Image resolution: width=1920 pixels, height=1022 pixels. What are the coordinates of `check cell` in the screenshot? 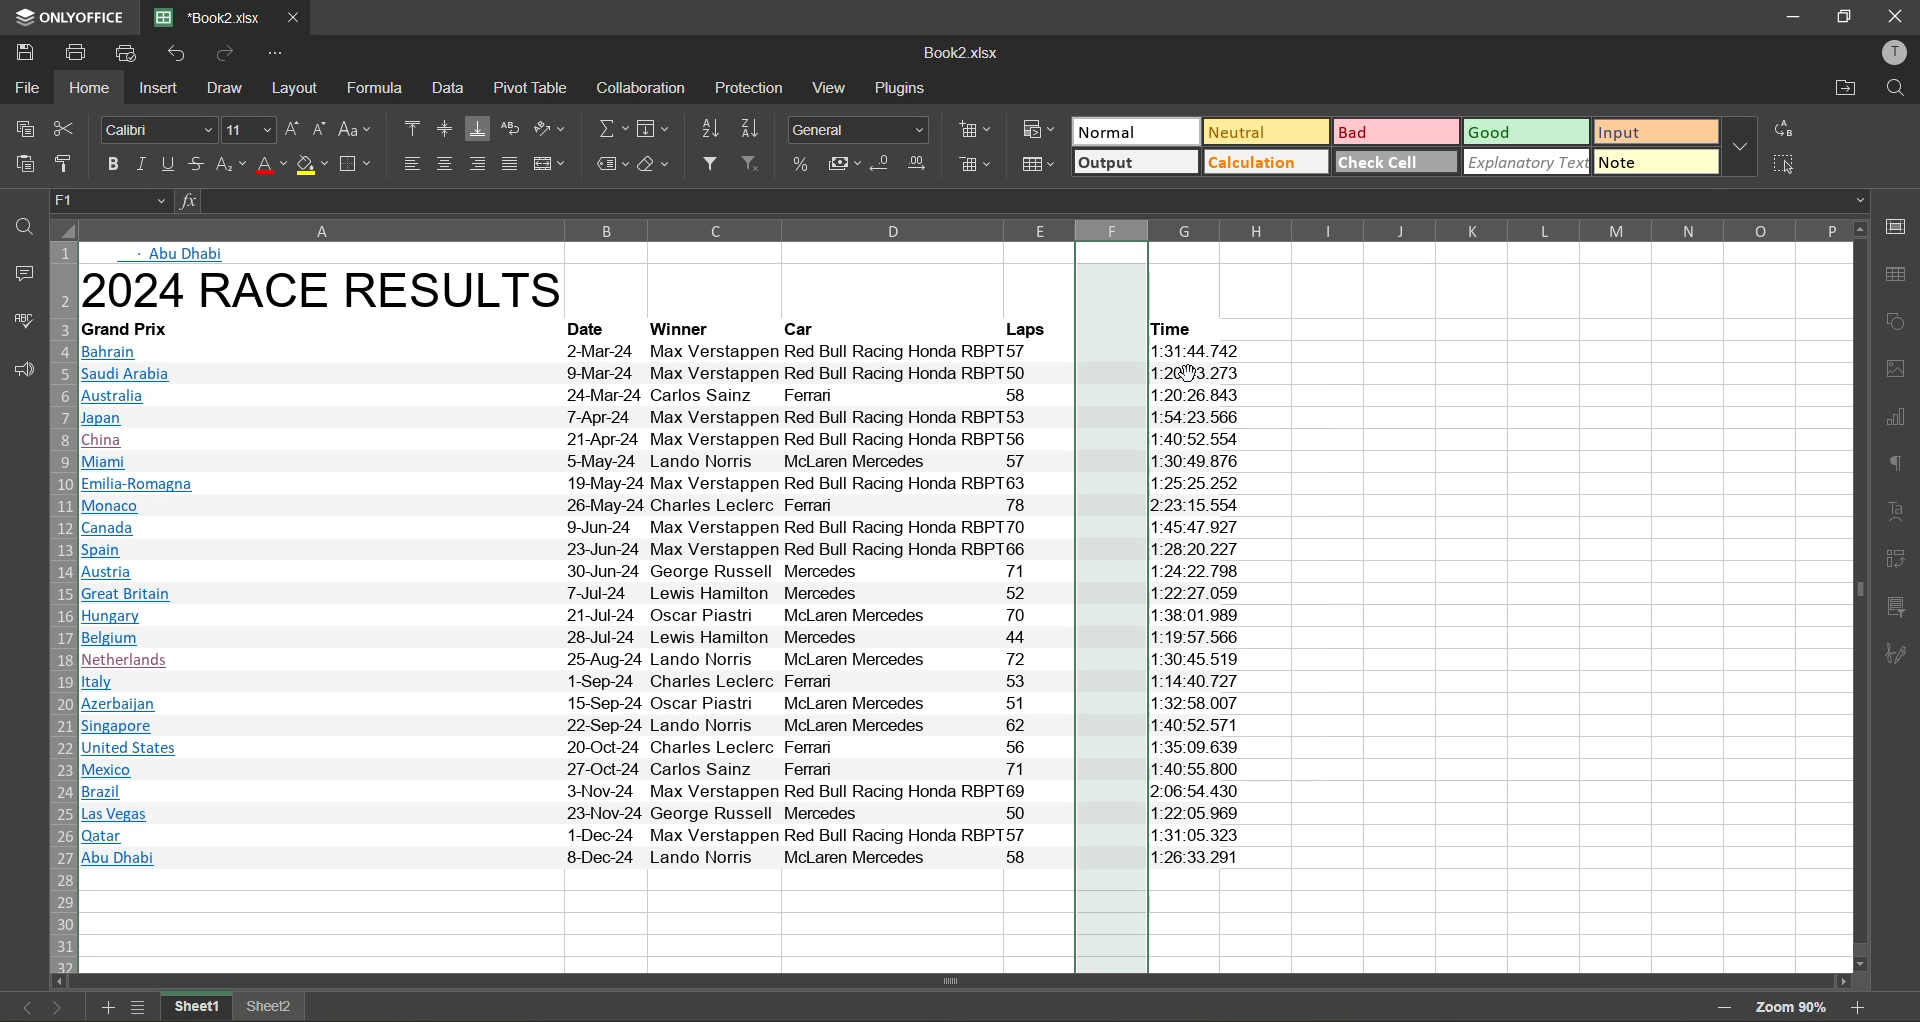 It's located at (1397, 162).